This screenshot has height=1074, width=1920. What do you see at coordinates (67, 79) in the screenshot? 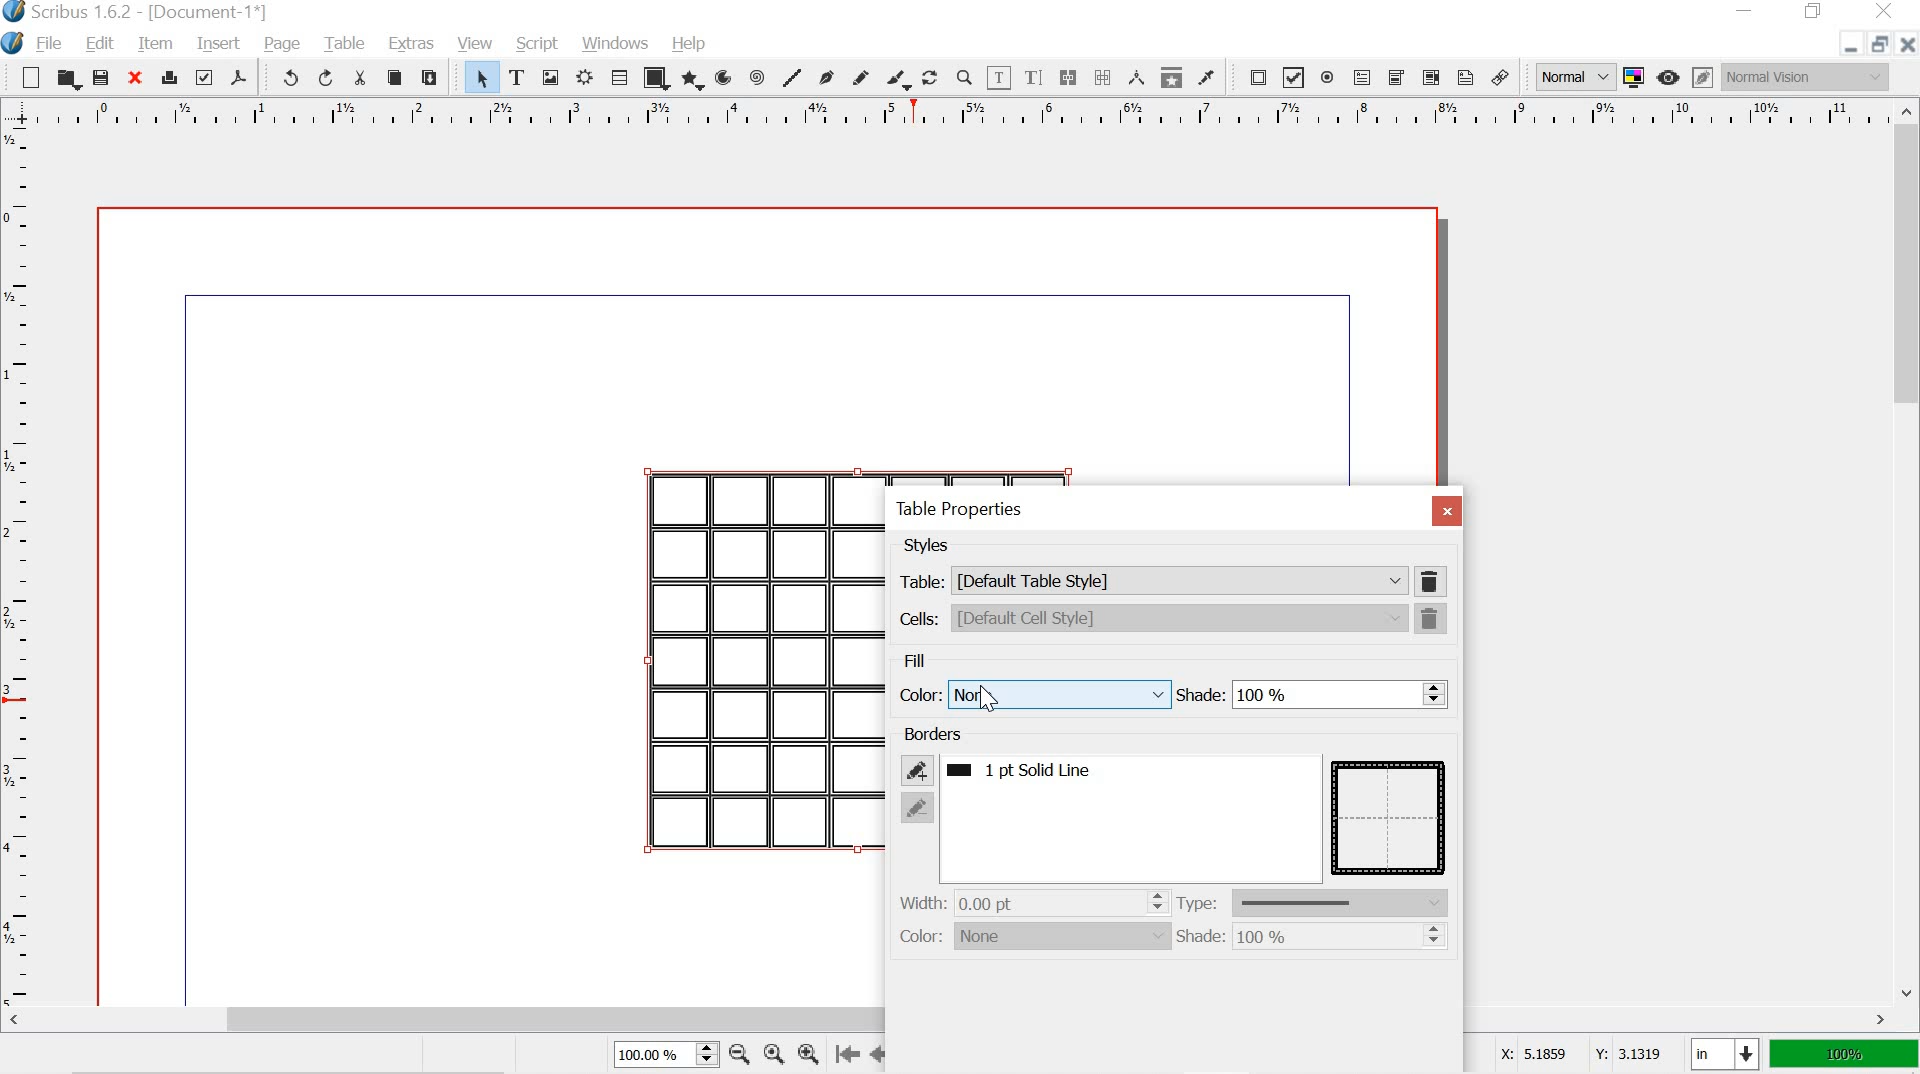
I see `open` at bounding box center [67, 79].